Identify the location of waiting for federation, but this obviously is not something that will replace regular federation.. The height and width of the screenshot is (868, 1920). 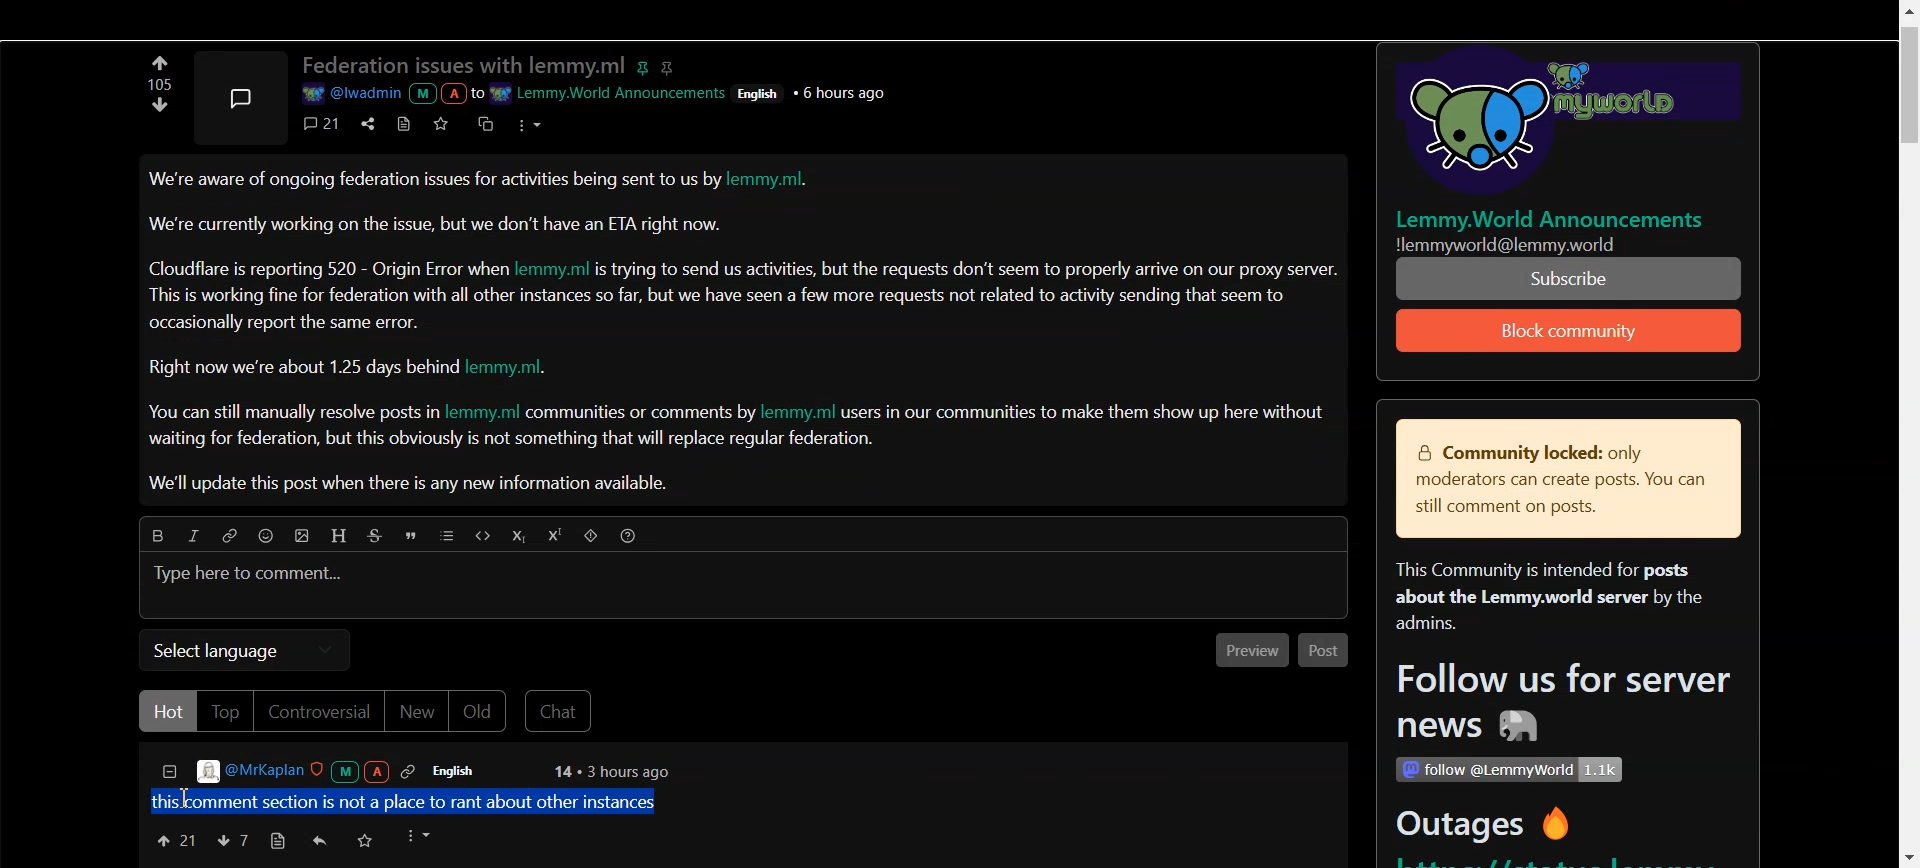
(514, 441).